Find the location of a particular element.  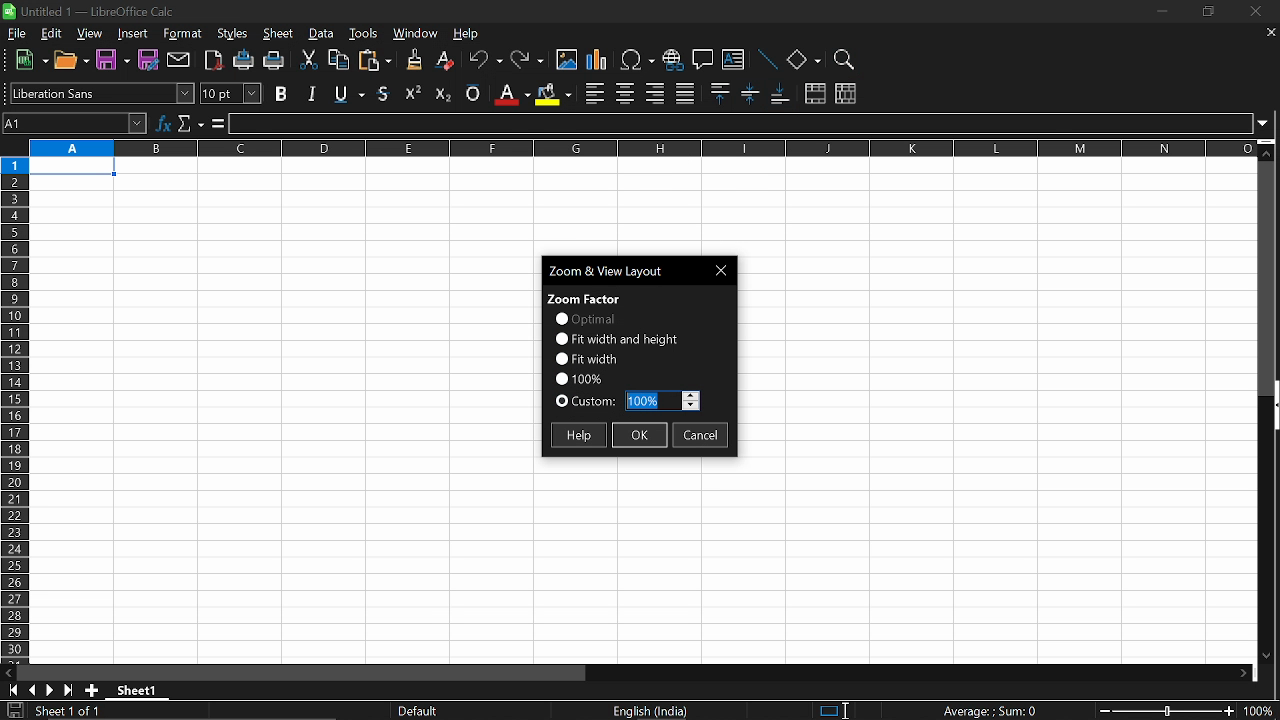

align left is located at coordinates (595, 94).